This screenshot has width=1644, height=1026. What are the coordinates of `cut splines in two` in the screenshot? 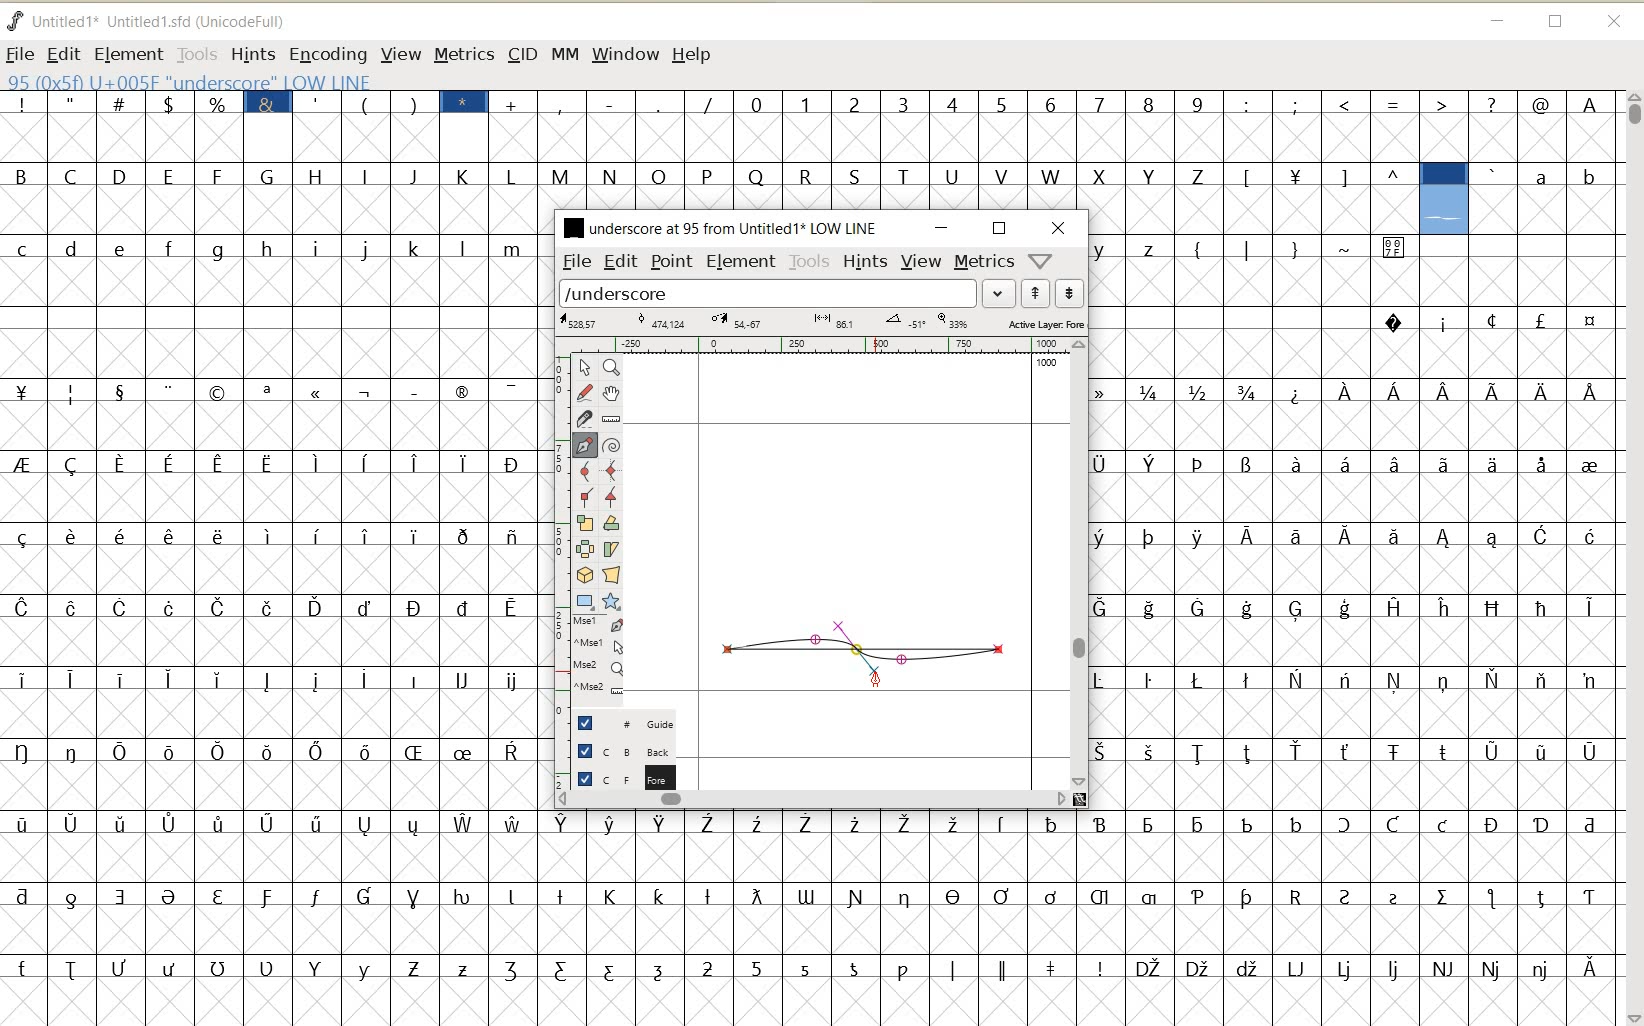 It's located at (582, 418).